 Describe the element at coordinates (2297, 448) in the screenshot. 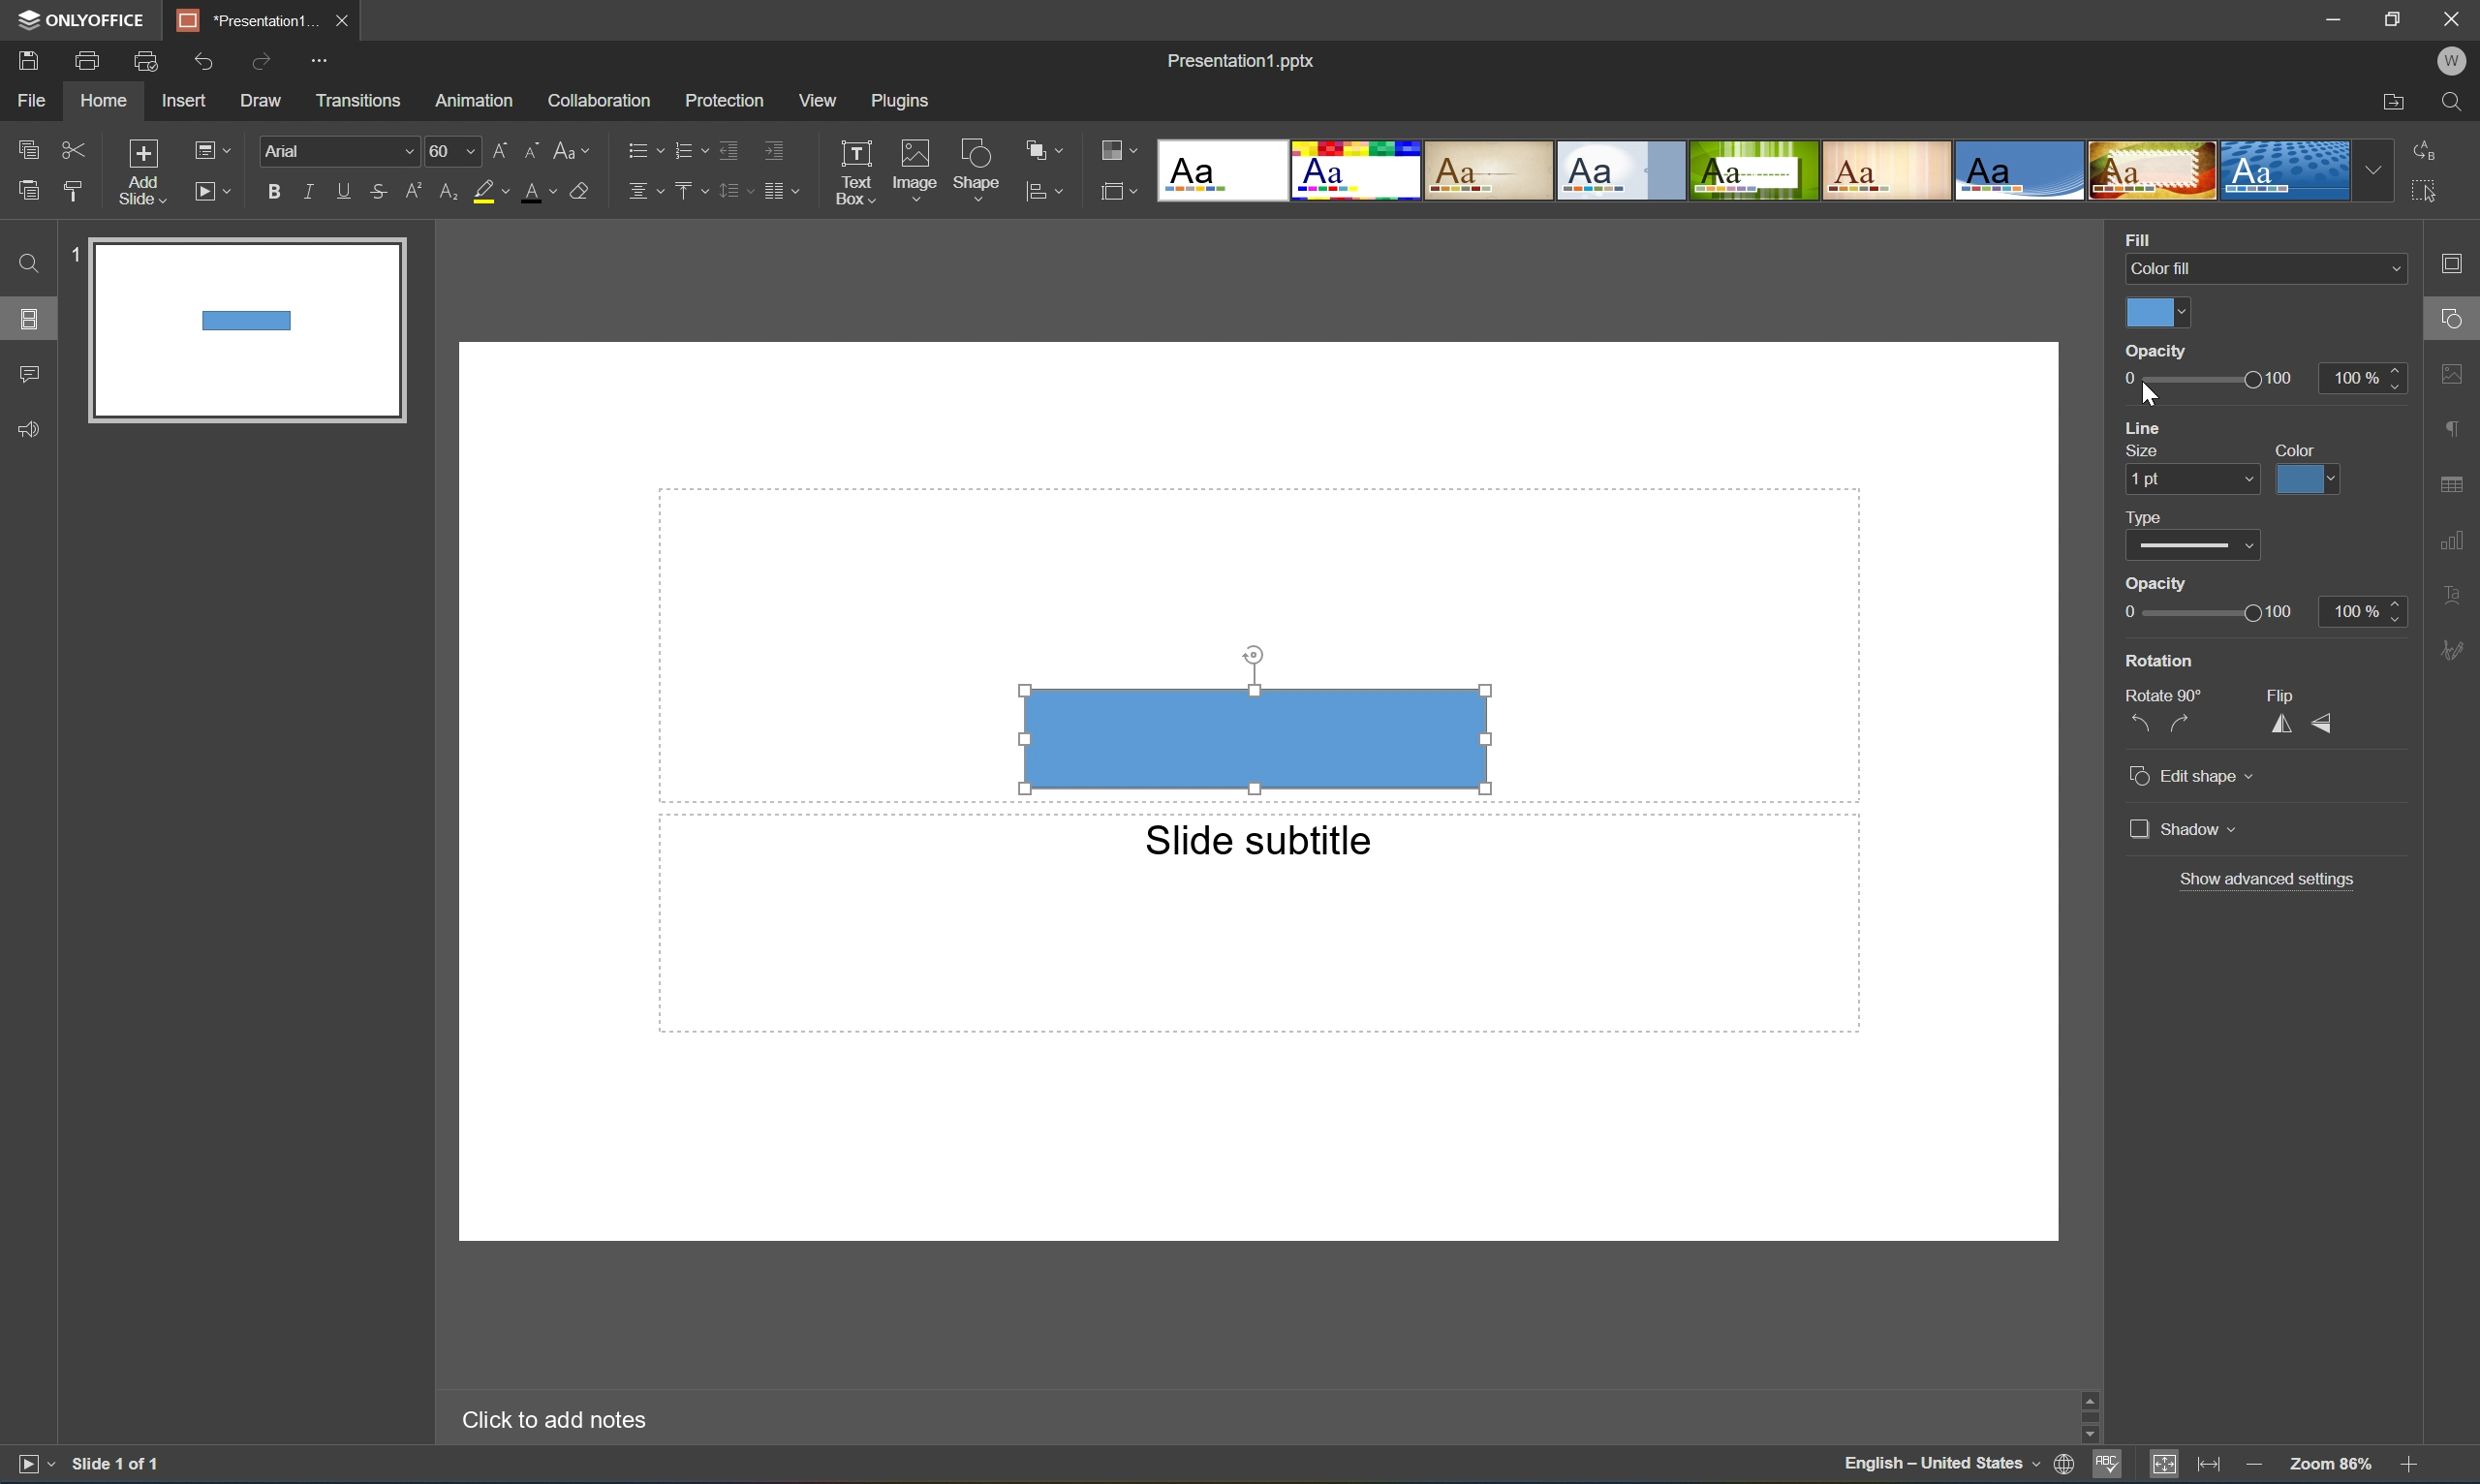

I see `Color` at that location.